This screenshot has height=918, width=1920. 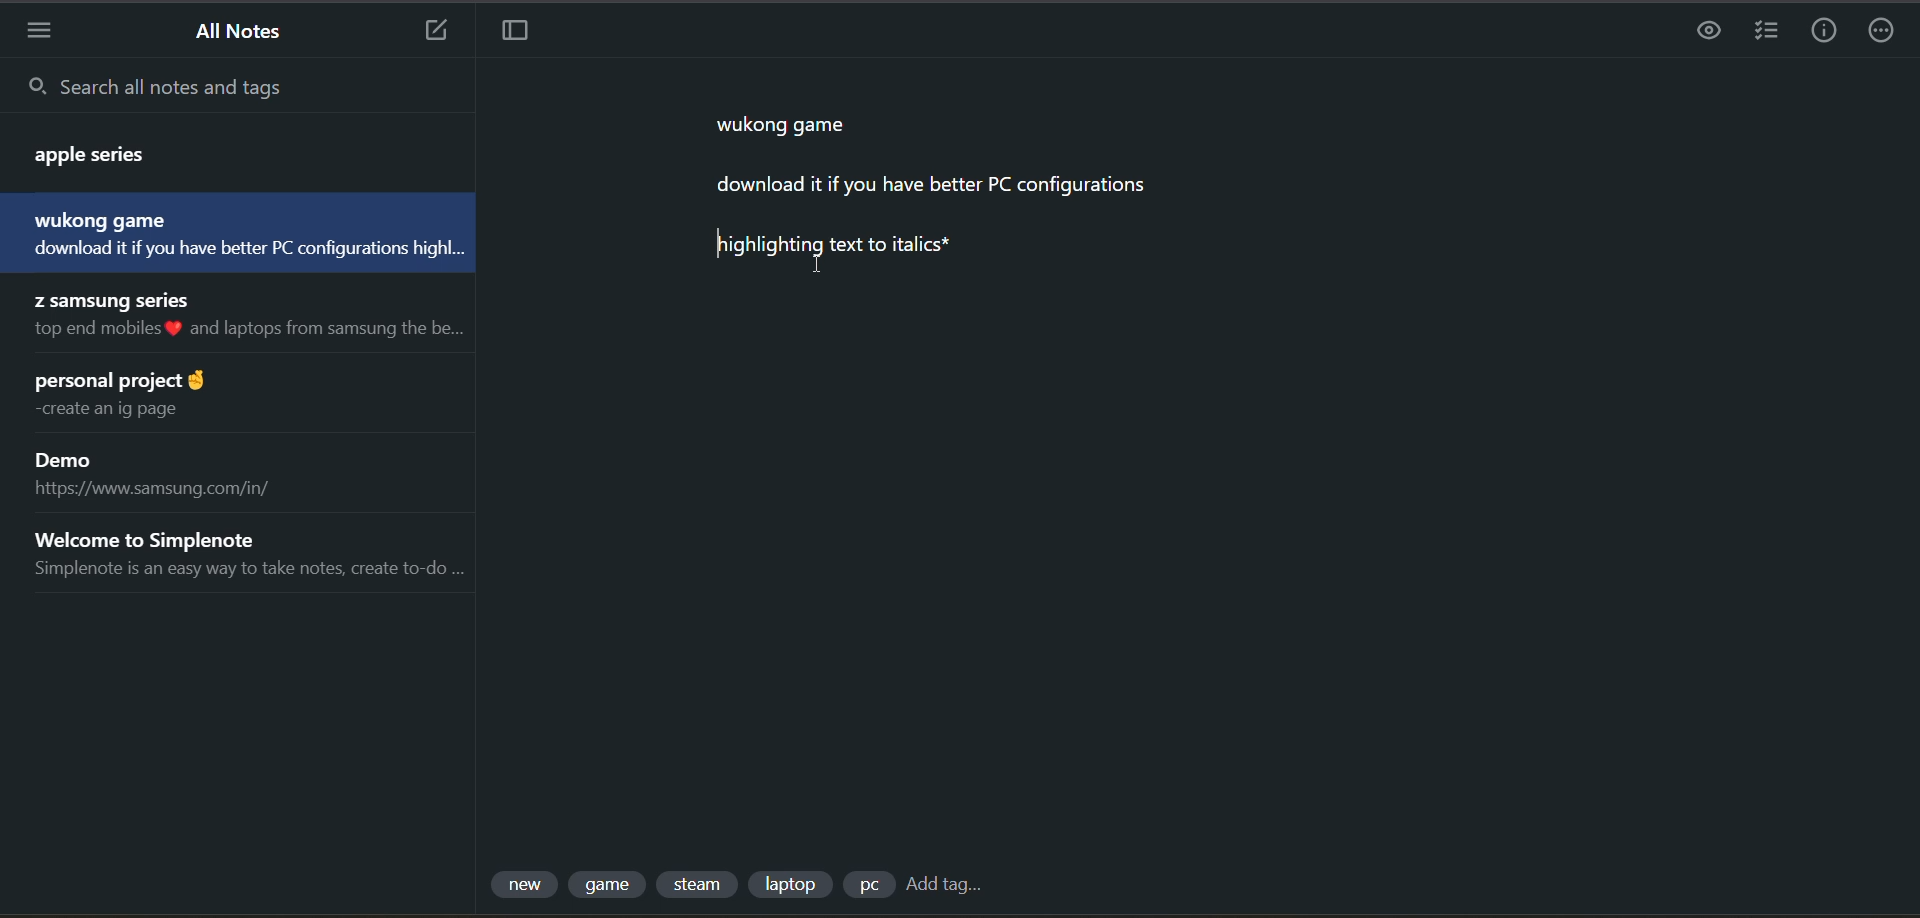 I want to click on all notes, so click(x=246, y=34).